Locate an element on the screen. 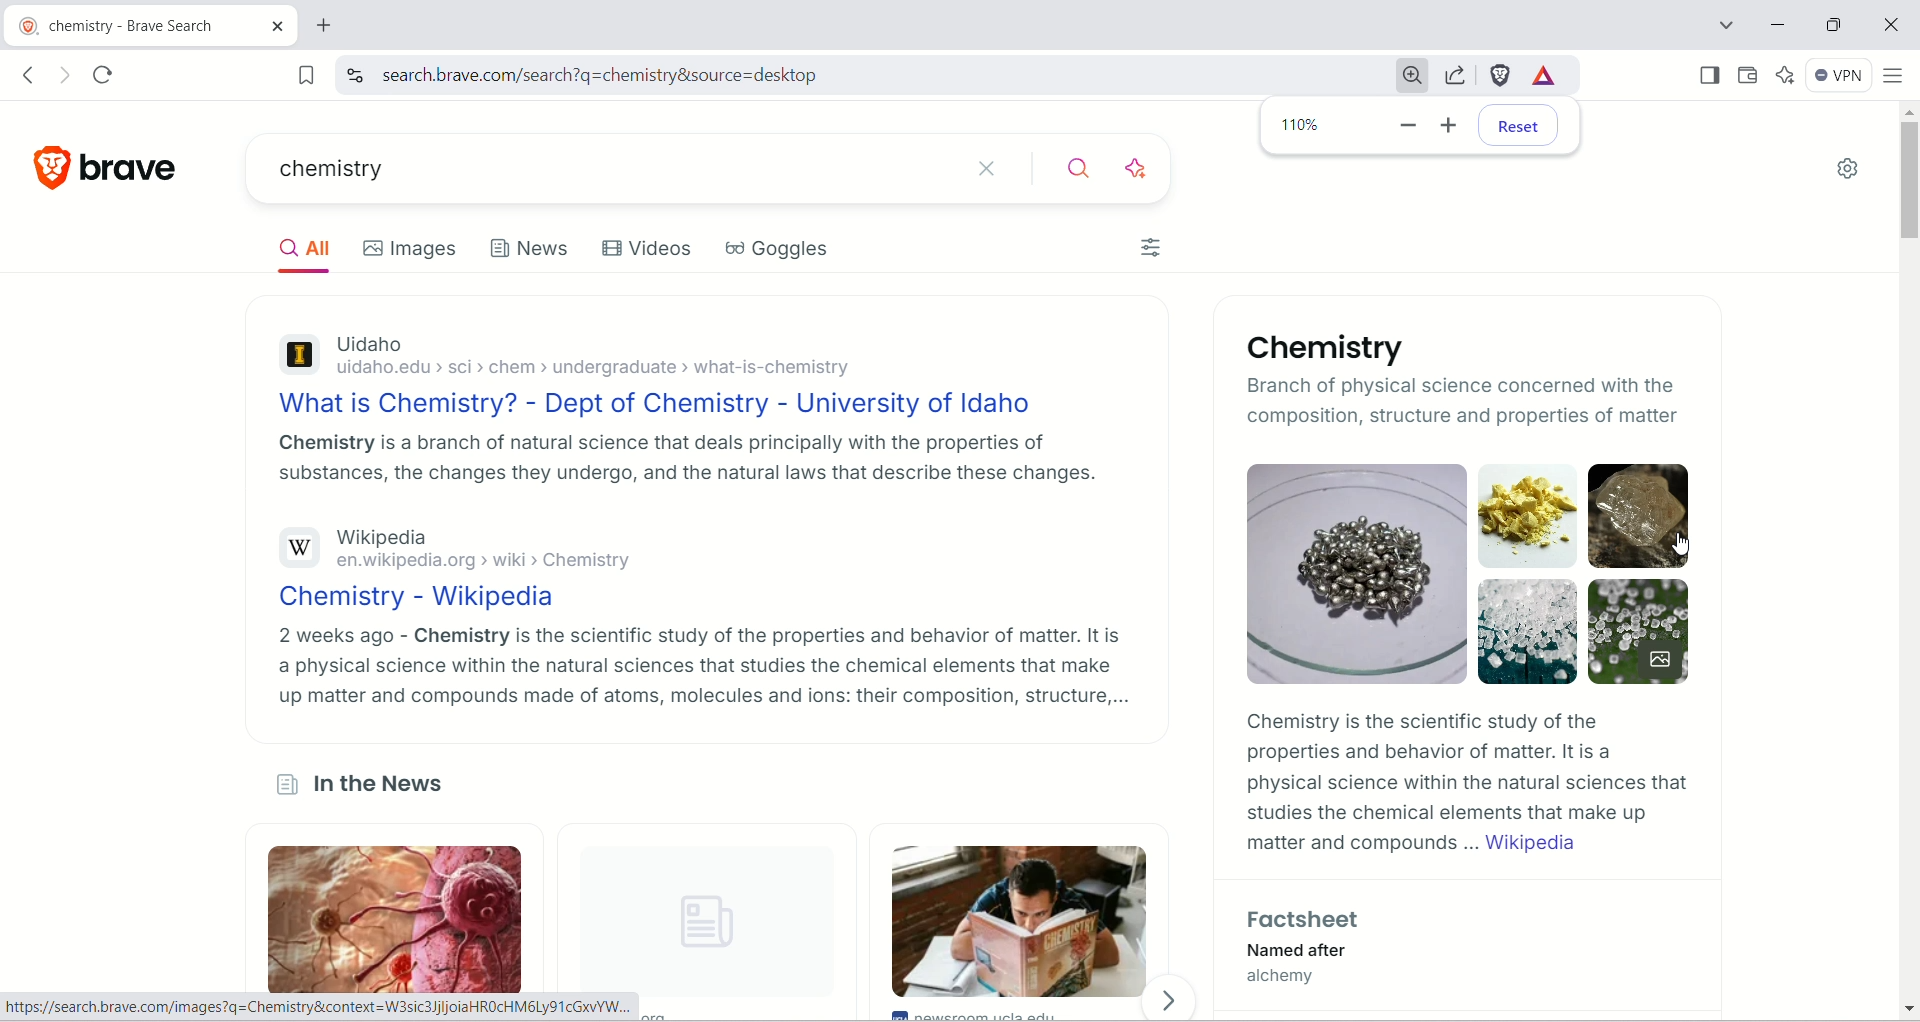 The width and height of the screenshot is (1920, 1022). Chemistry is the scientific study of the
properties and behavior of matter. It is a
physical science within the natural sciences that
studies the chemical elements that make up is located at coordinates (1468, 767).